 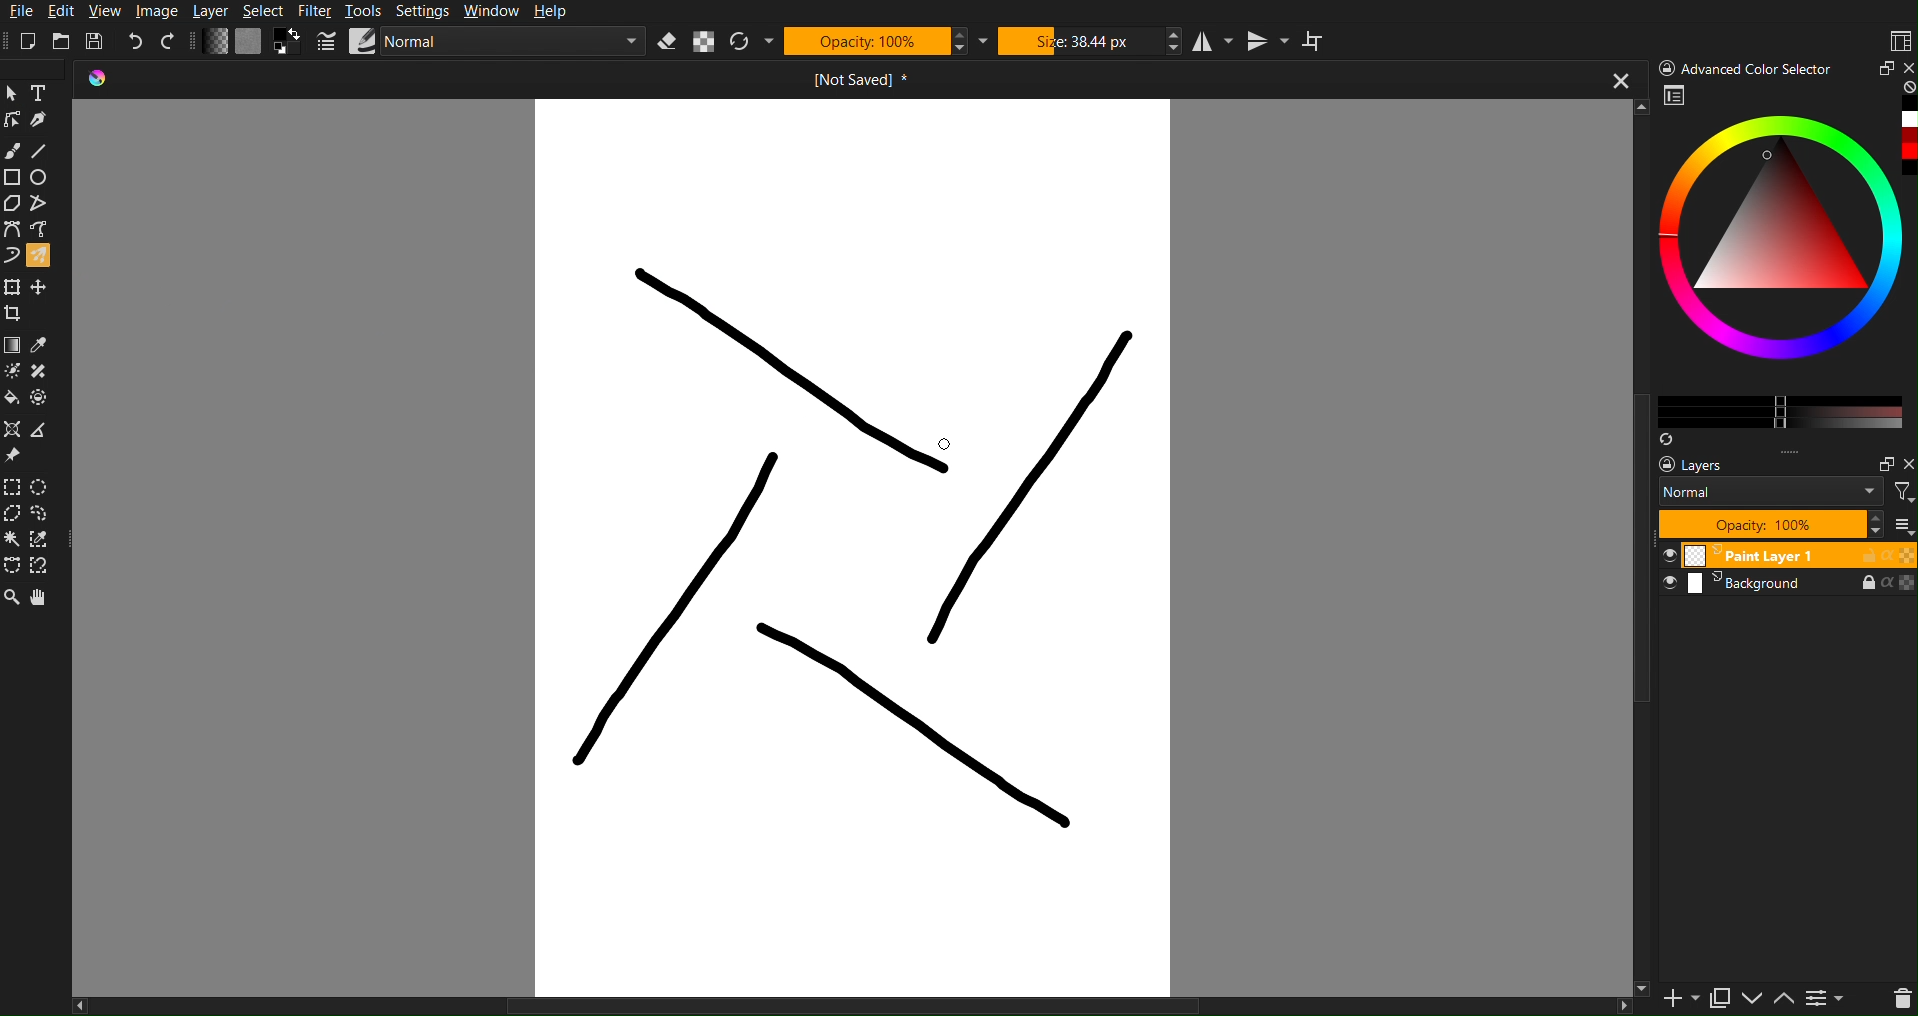 What do you see at coordinates (45, 91) in the screenshot?
I see `Text` at bounding box center [45, 91].